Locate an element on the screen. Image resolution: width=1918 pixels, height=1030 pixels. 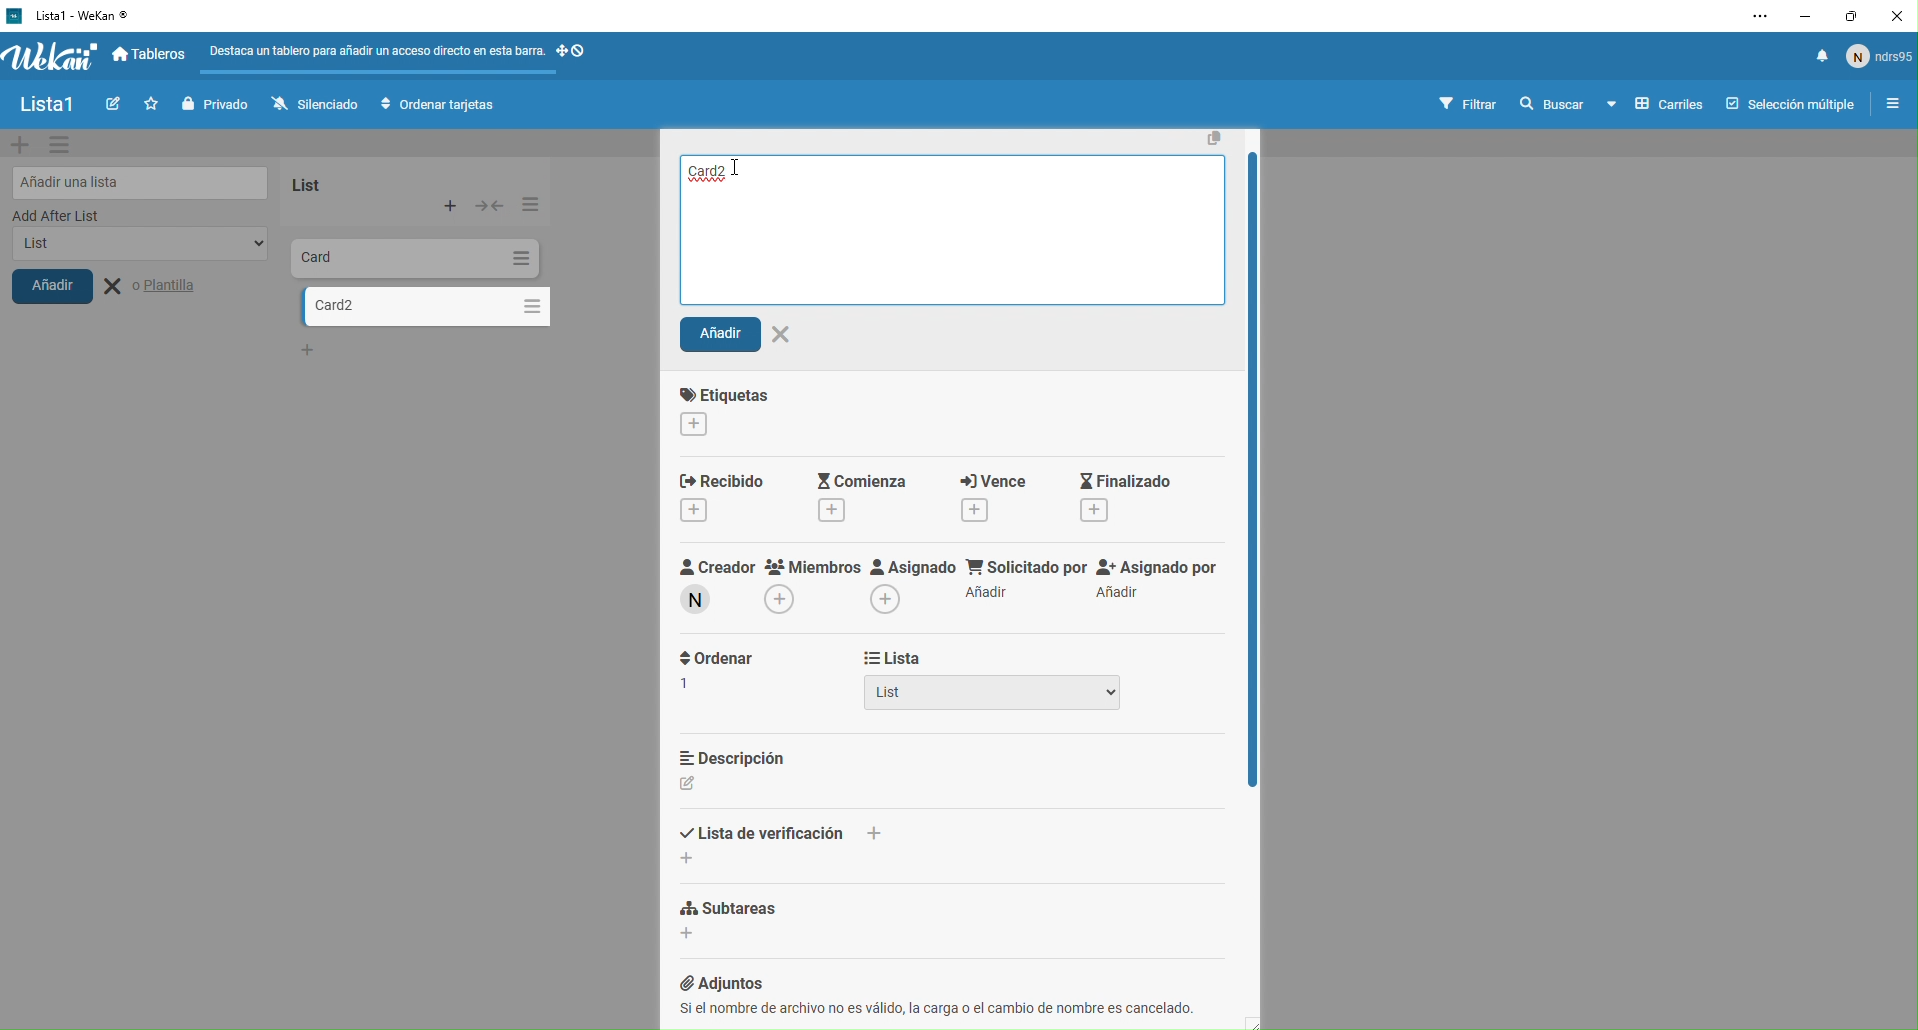
Favorites is located at coordinates (148, 103).